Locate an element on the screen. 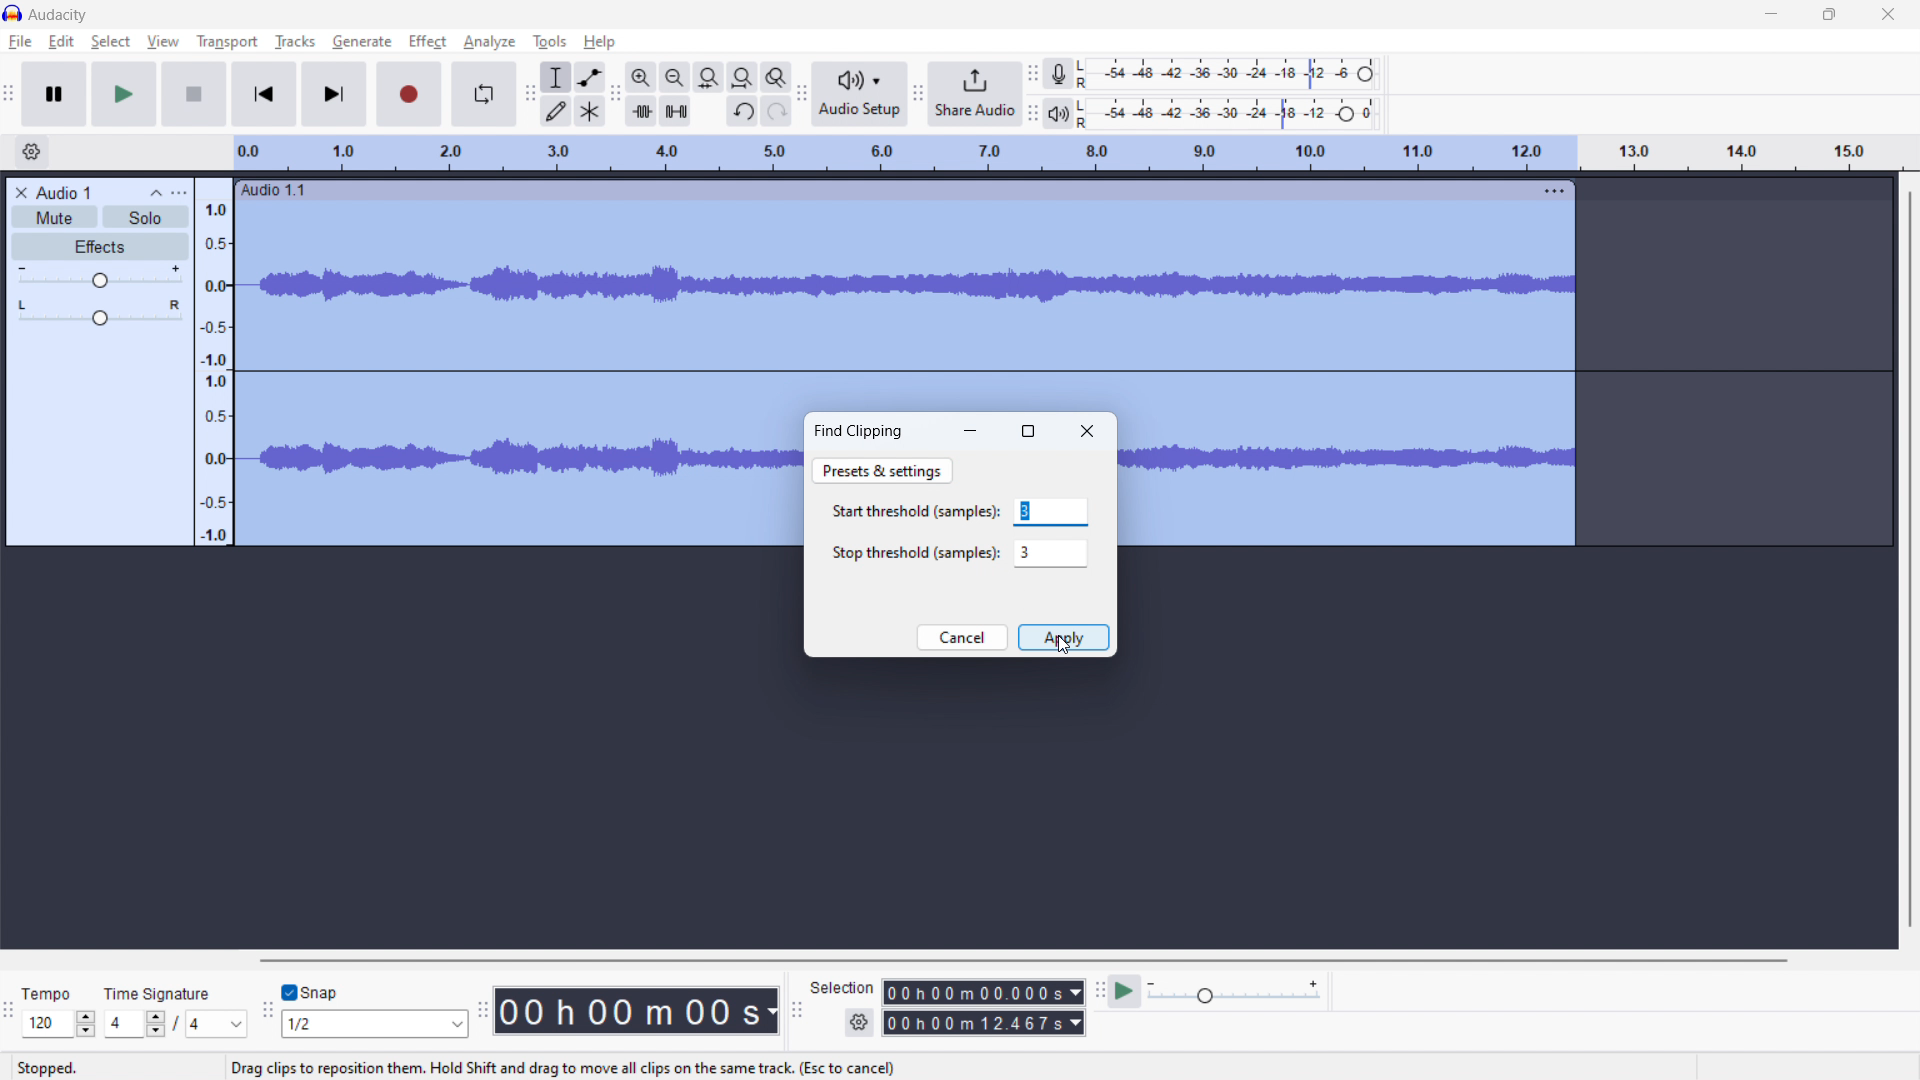 The width and height of the screenshot is (1920, 1080). help is located at coordinates (601, 43).